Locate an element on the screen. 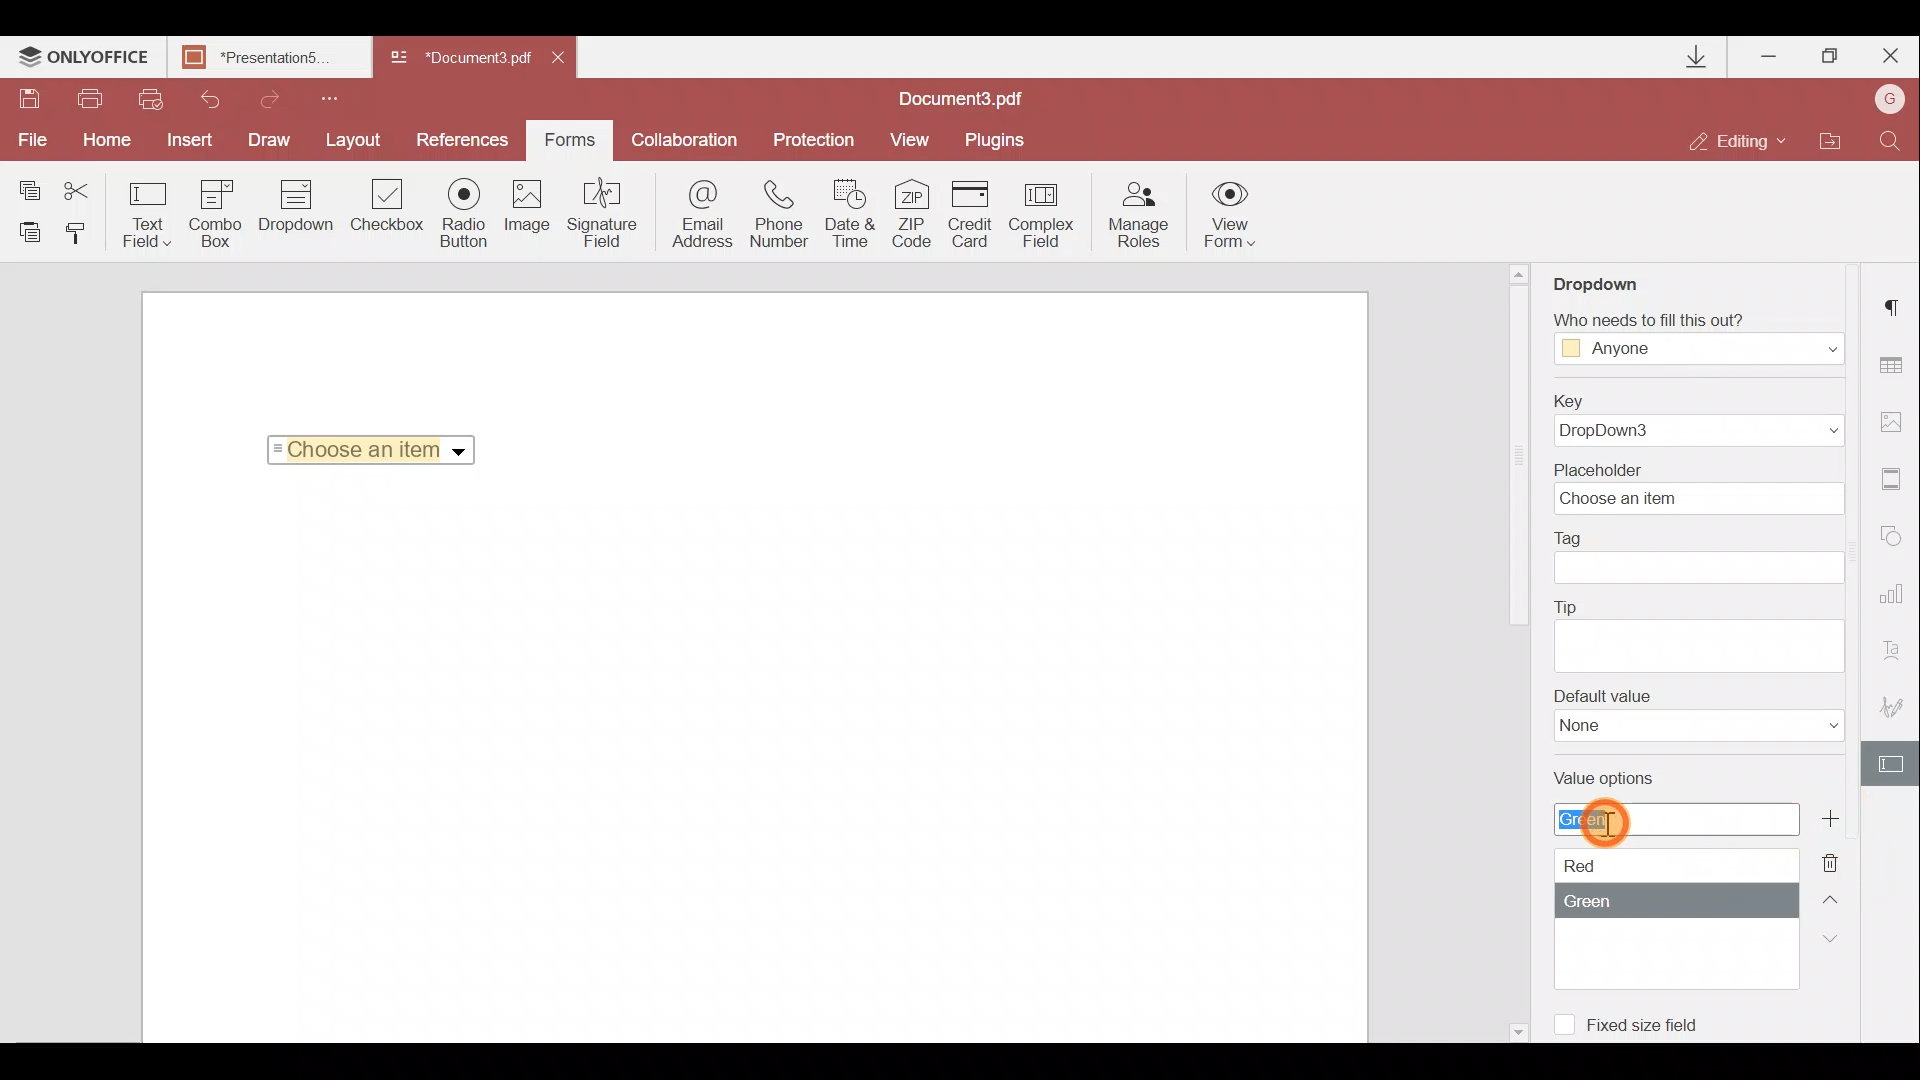 The width and height of the screenshot is (1920, 1080). Forms is located at coordinates (570, 140).